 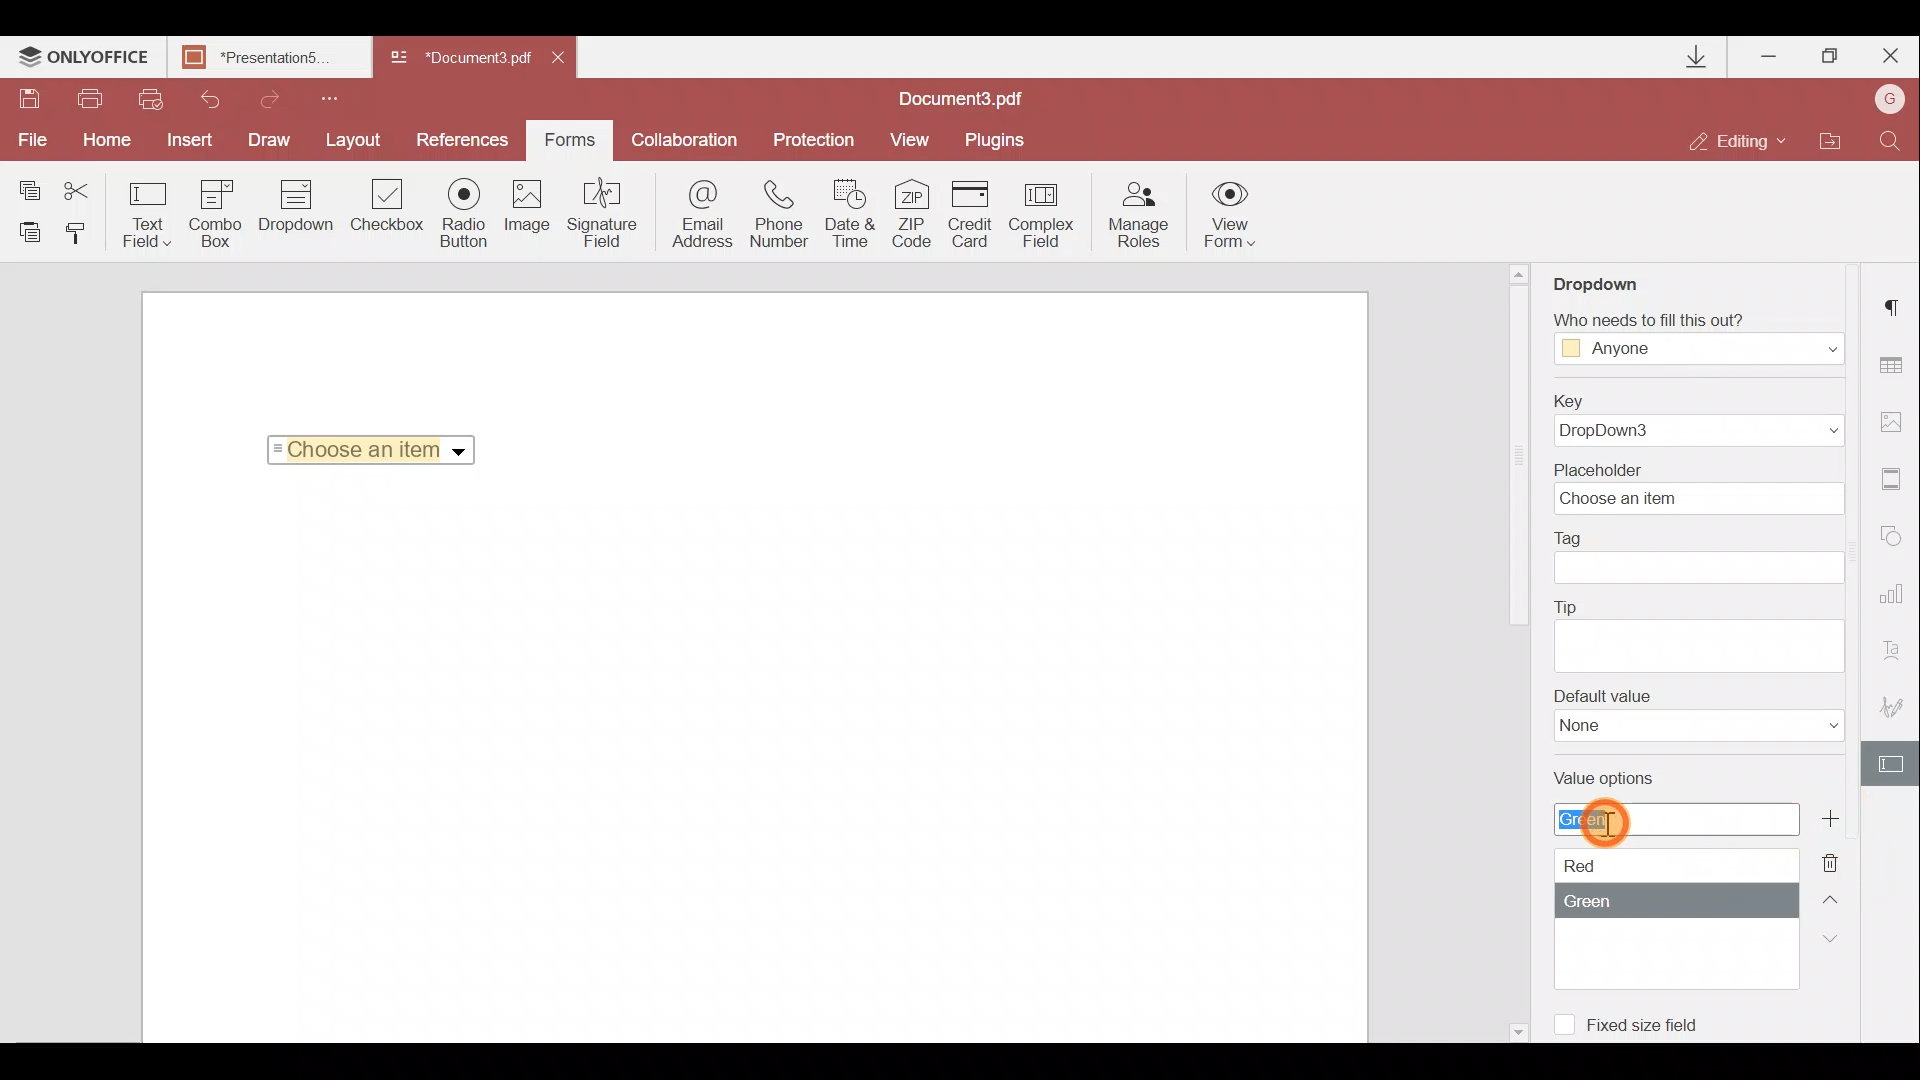 I want to click on Phone number, so click(x=782, y=214).